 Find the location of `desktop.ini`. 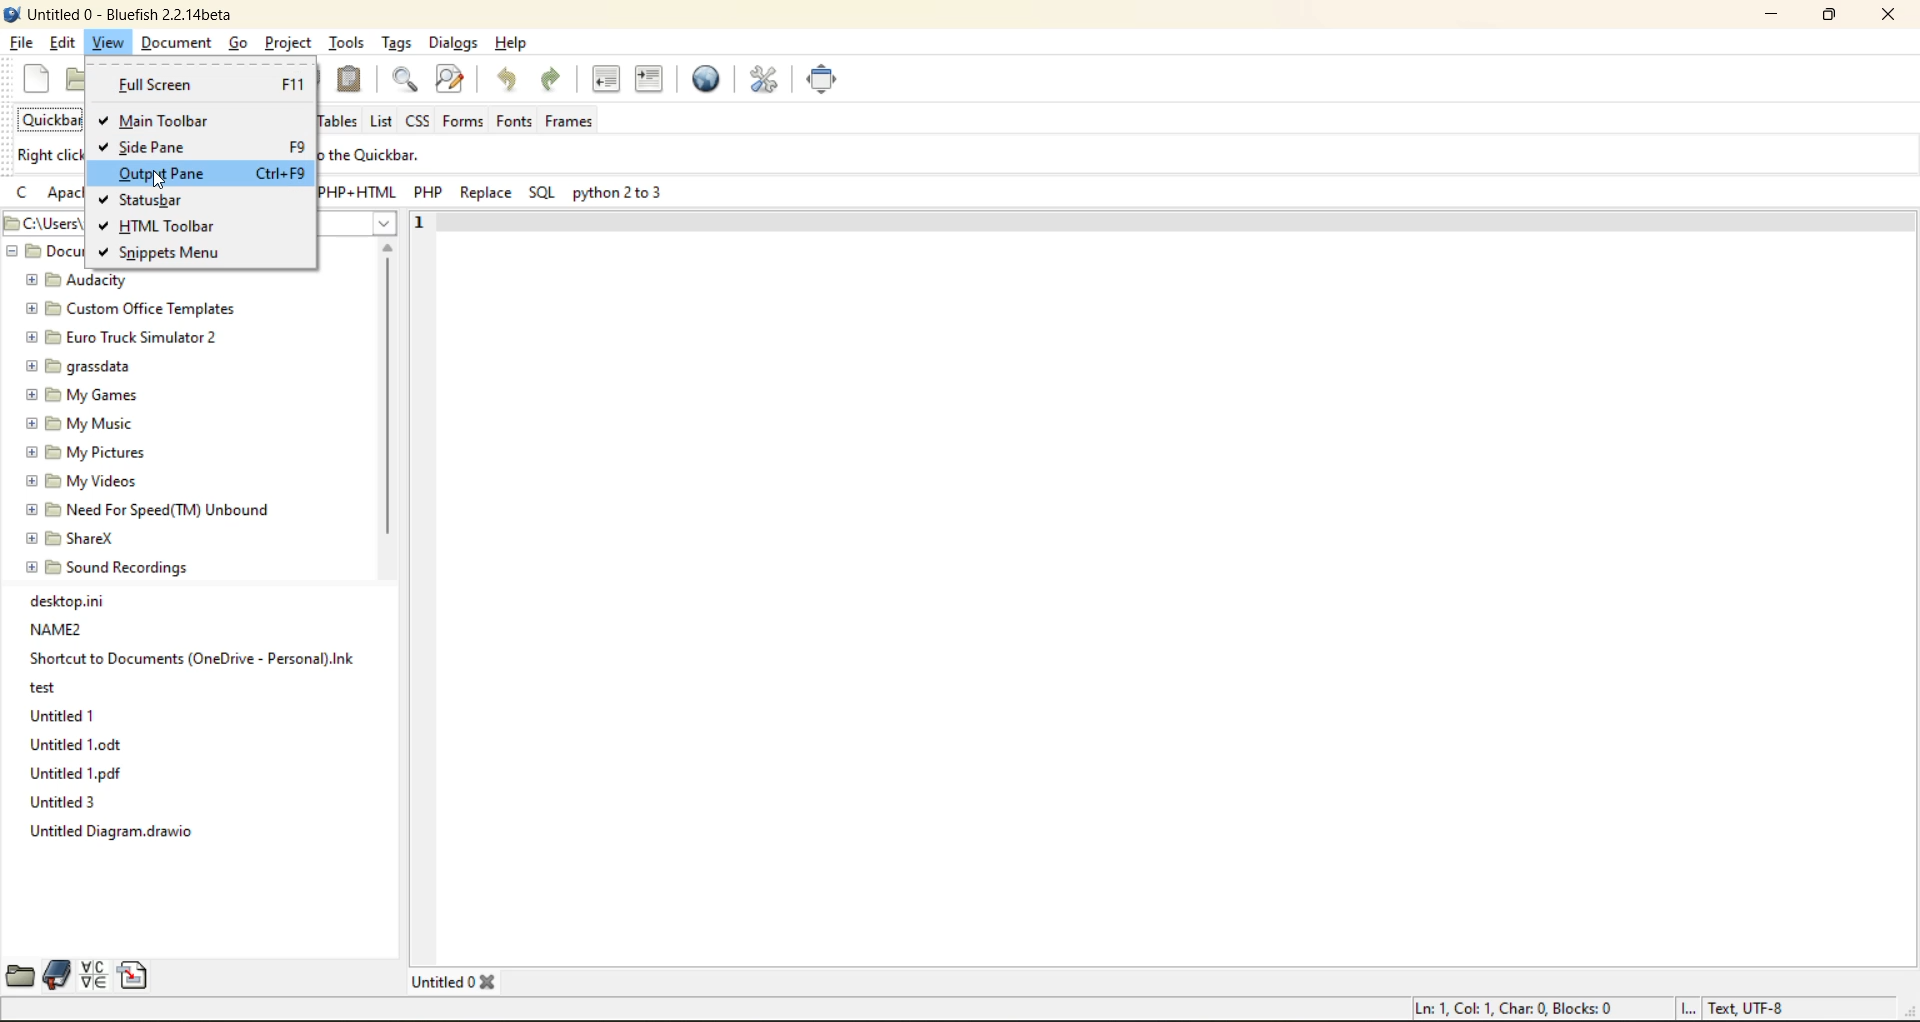

desktop.ini is located at coordinates (65, 602).